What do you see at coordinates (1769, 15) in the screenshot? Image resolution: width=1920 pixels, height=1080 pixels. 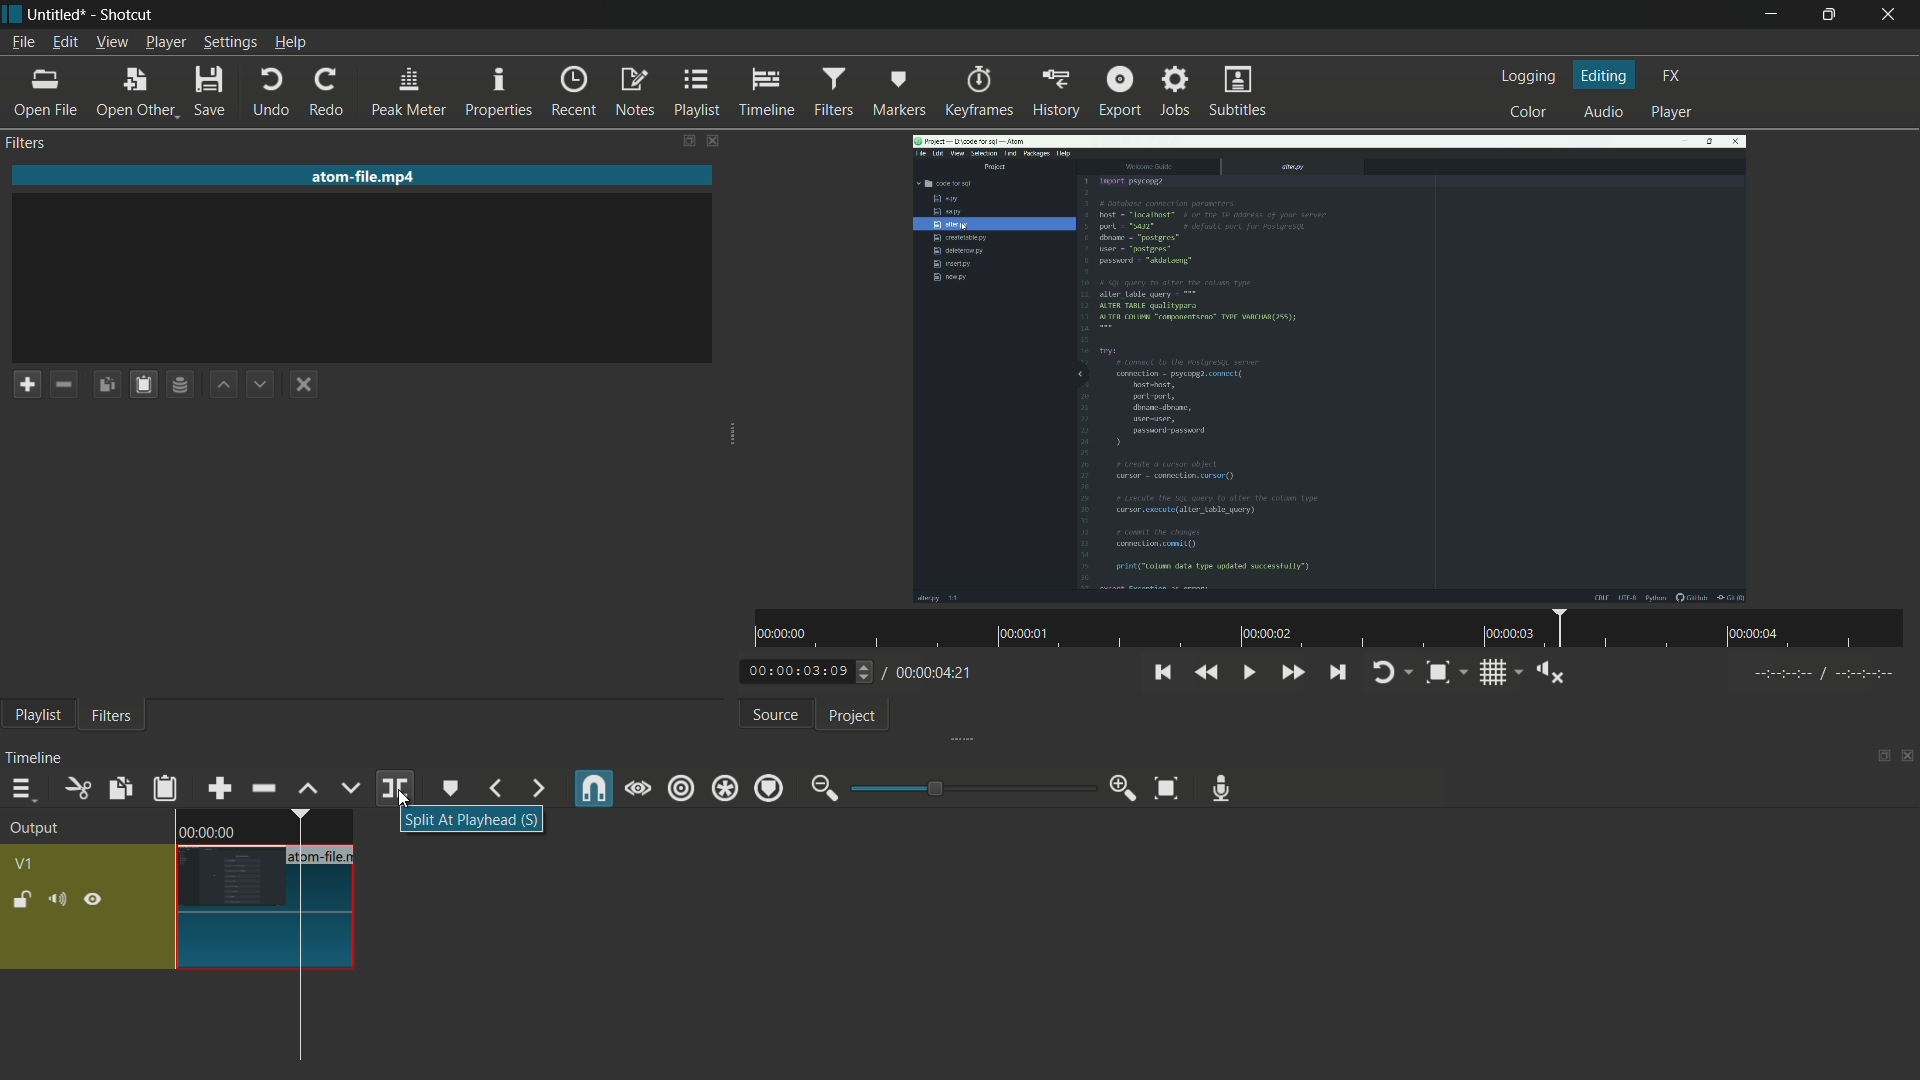 I see `minimize` at bounding box center [1769, 15].